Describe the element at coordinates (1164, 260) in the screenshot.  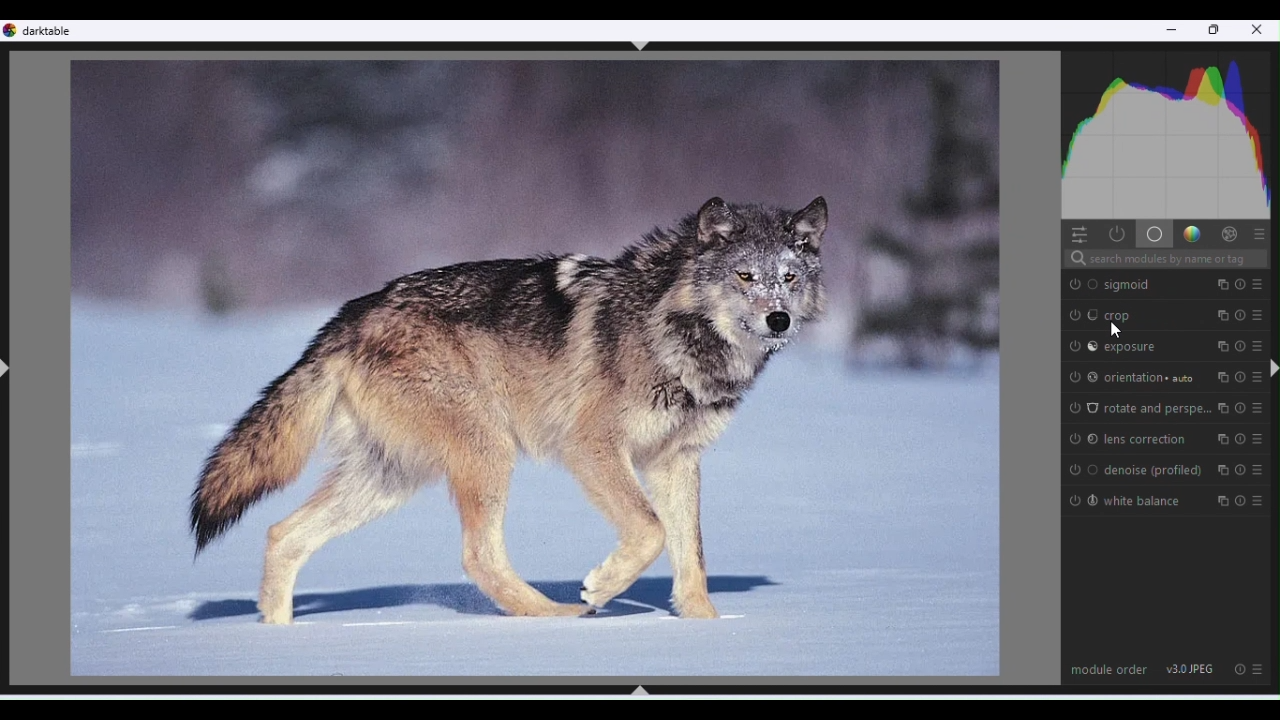
I see `Search bar` at that location.